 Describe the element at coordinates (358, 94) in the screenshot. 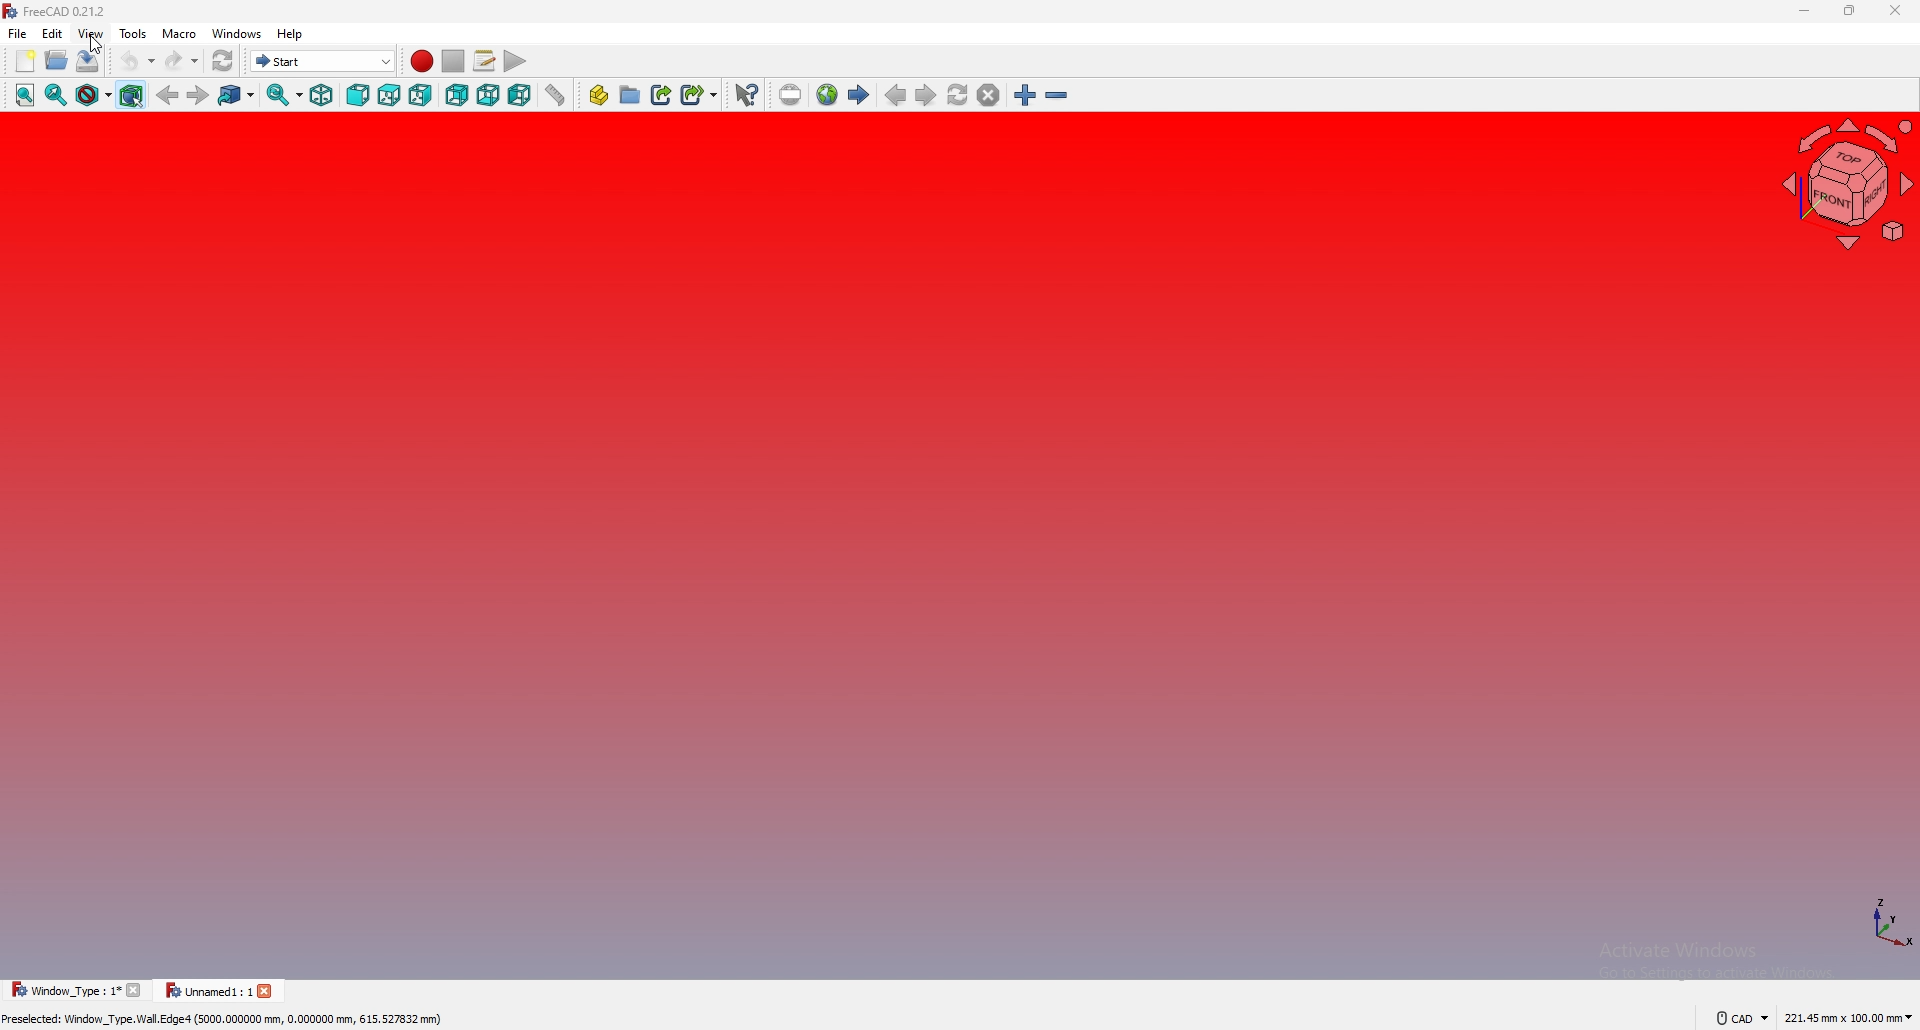

I see `front` at that location.